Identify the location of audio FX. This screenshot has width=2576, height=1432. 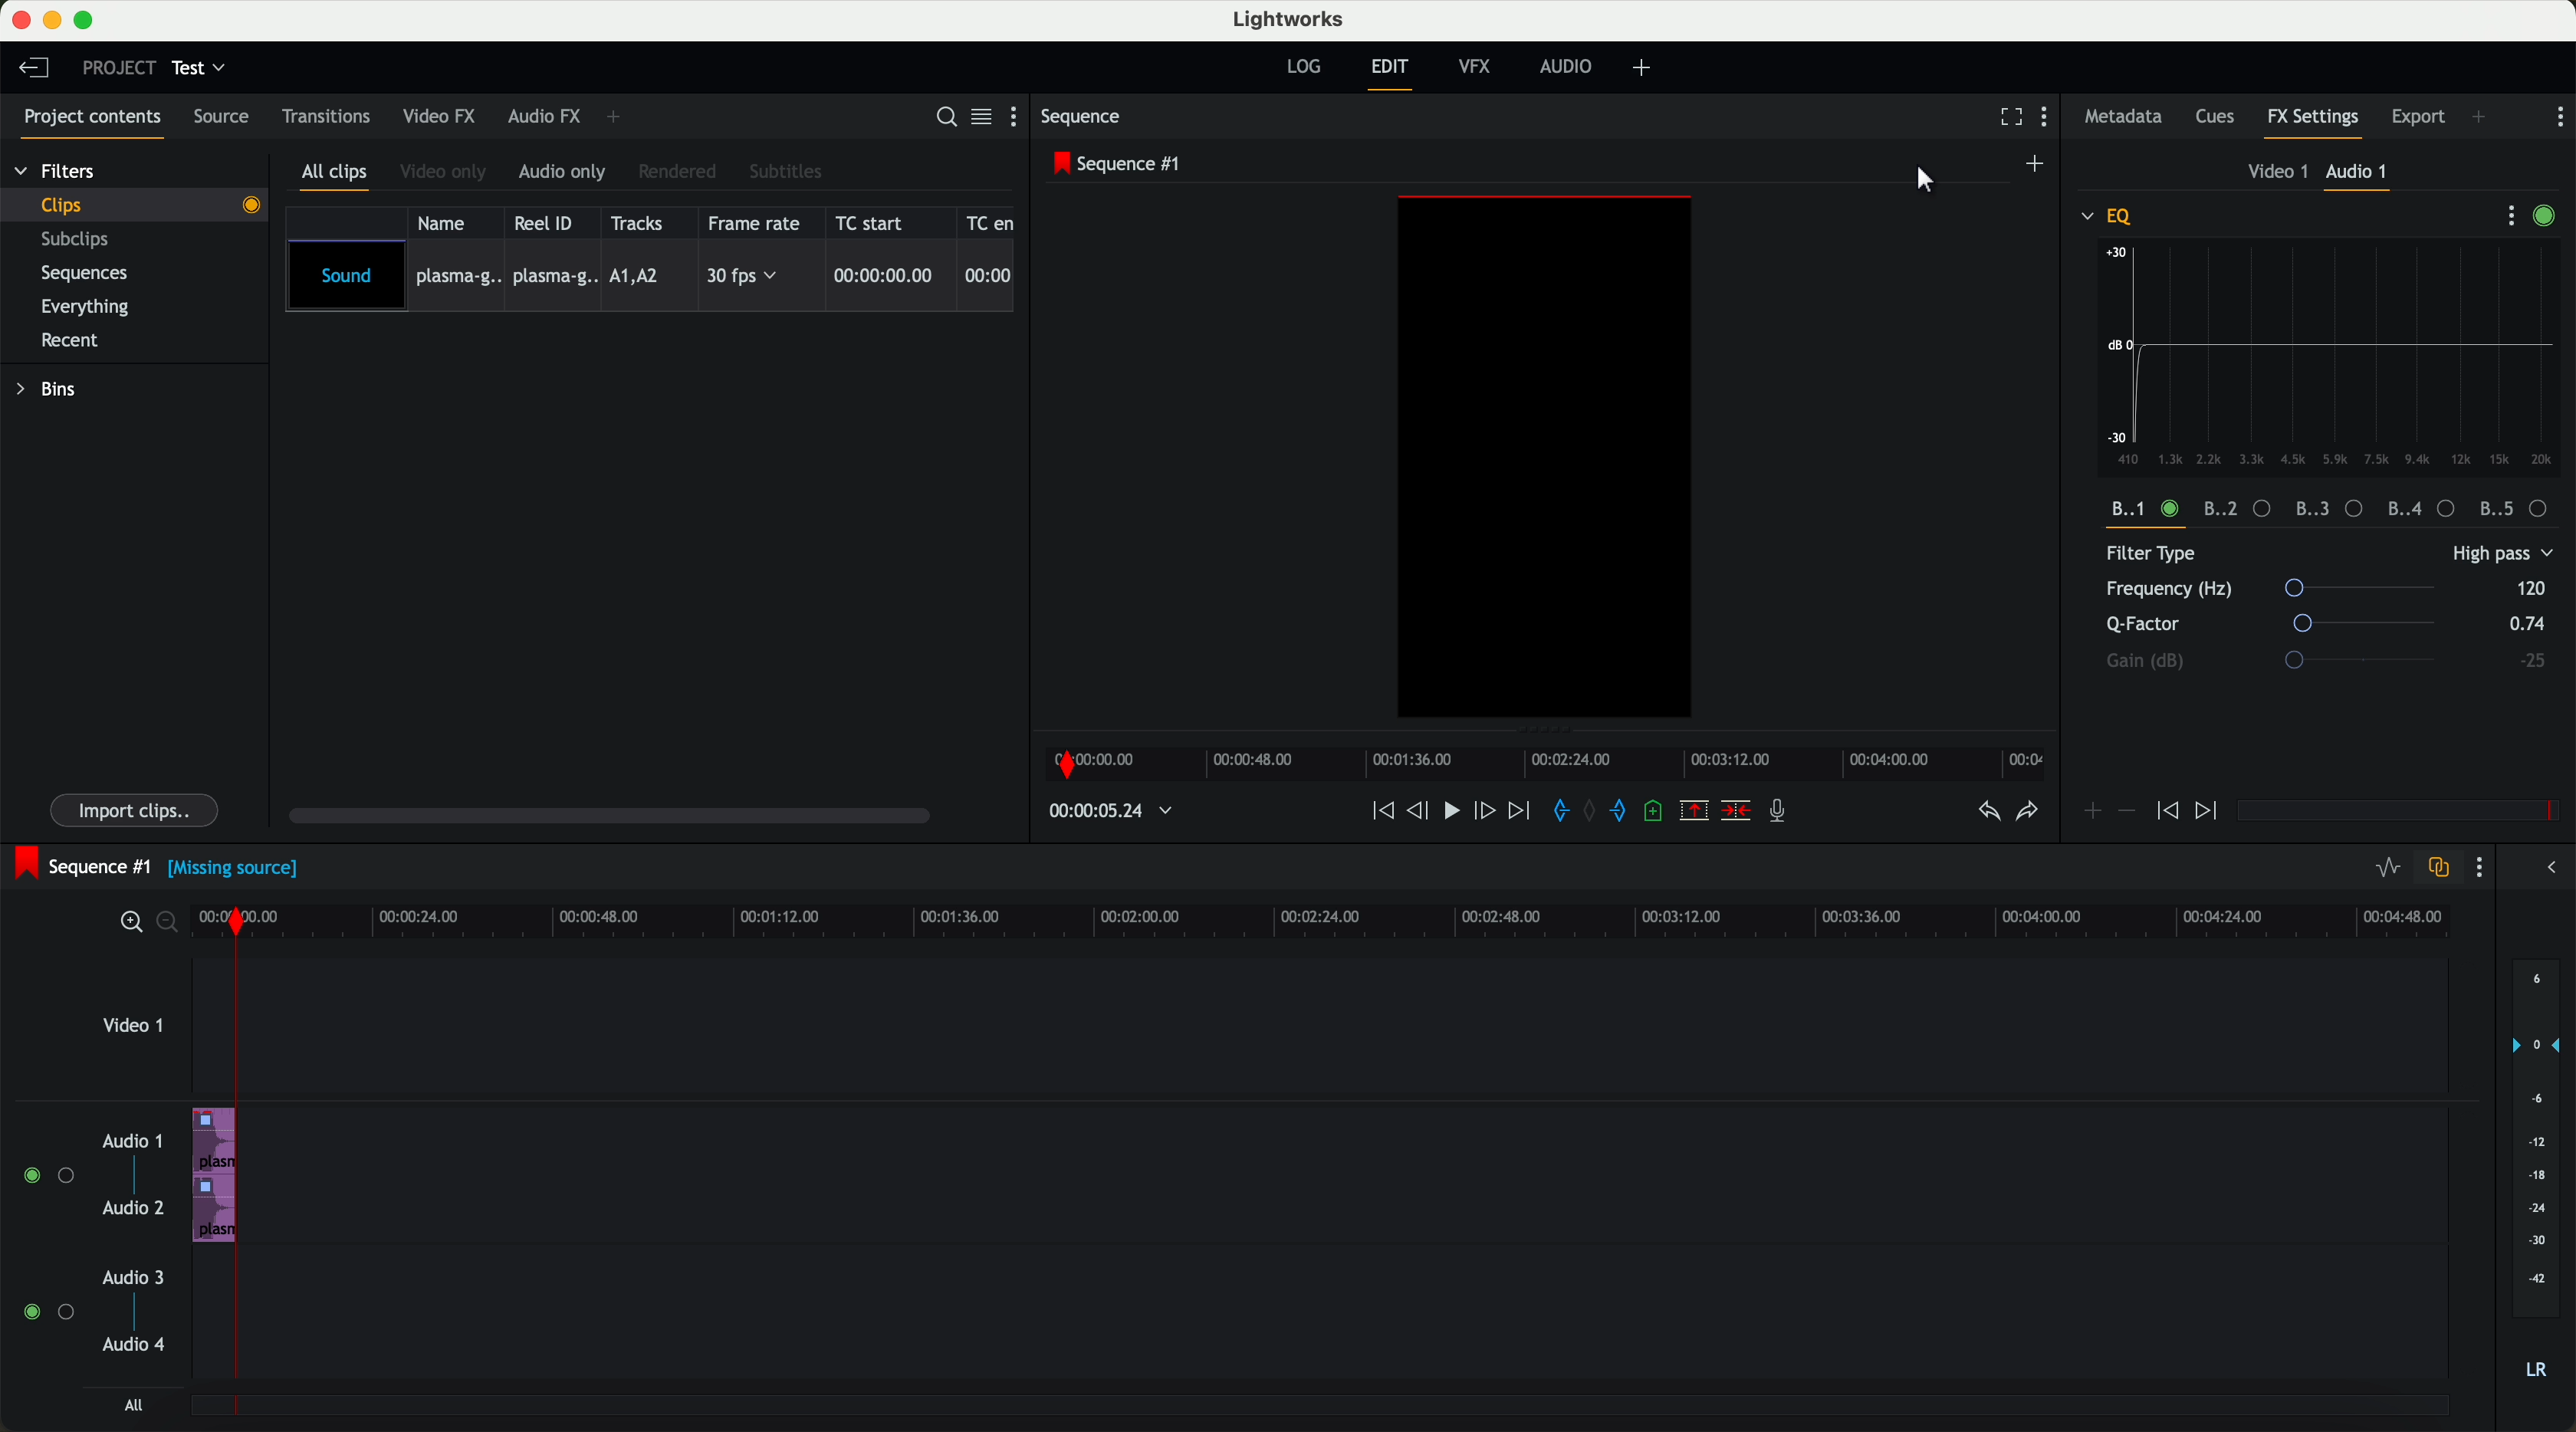
(543, 117).